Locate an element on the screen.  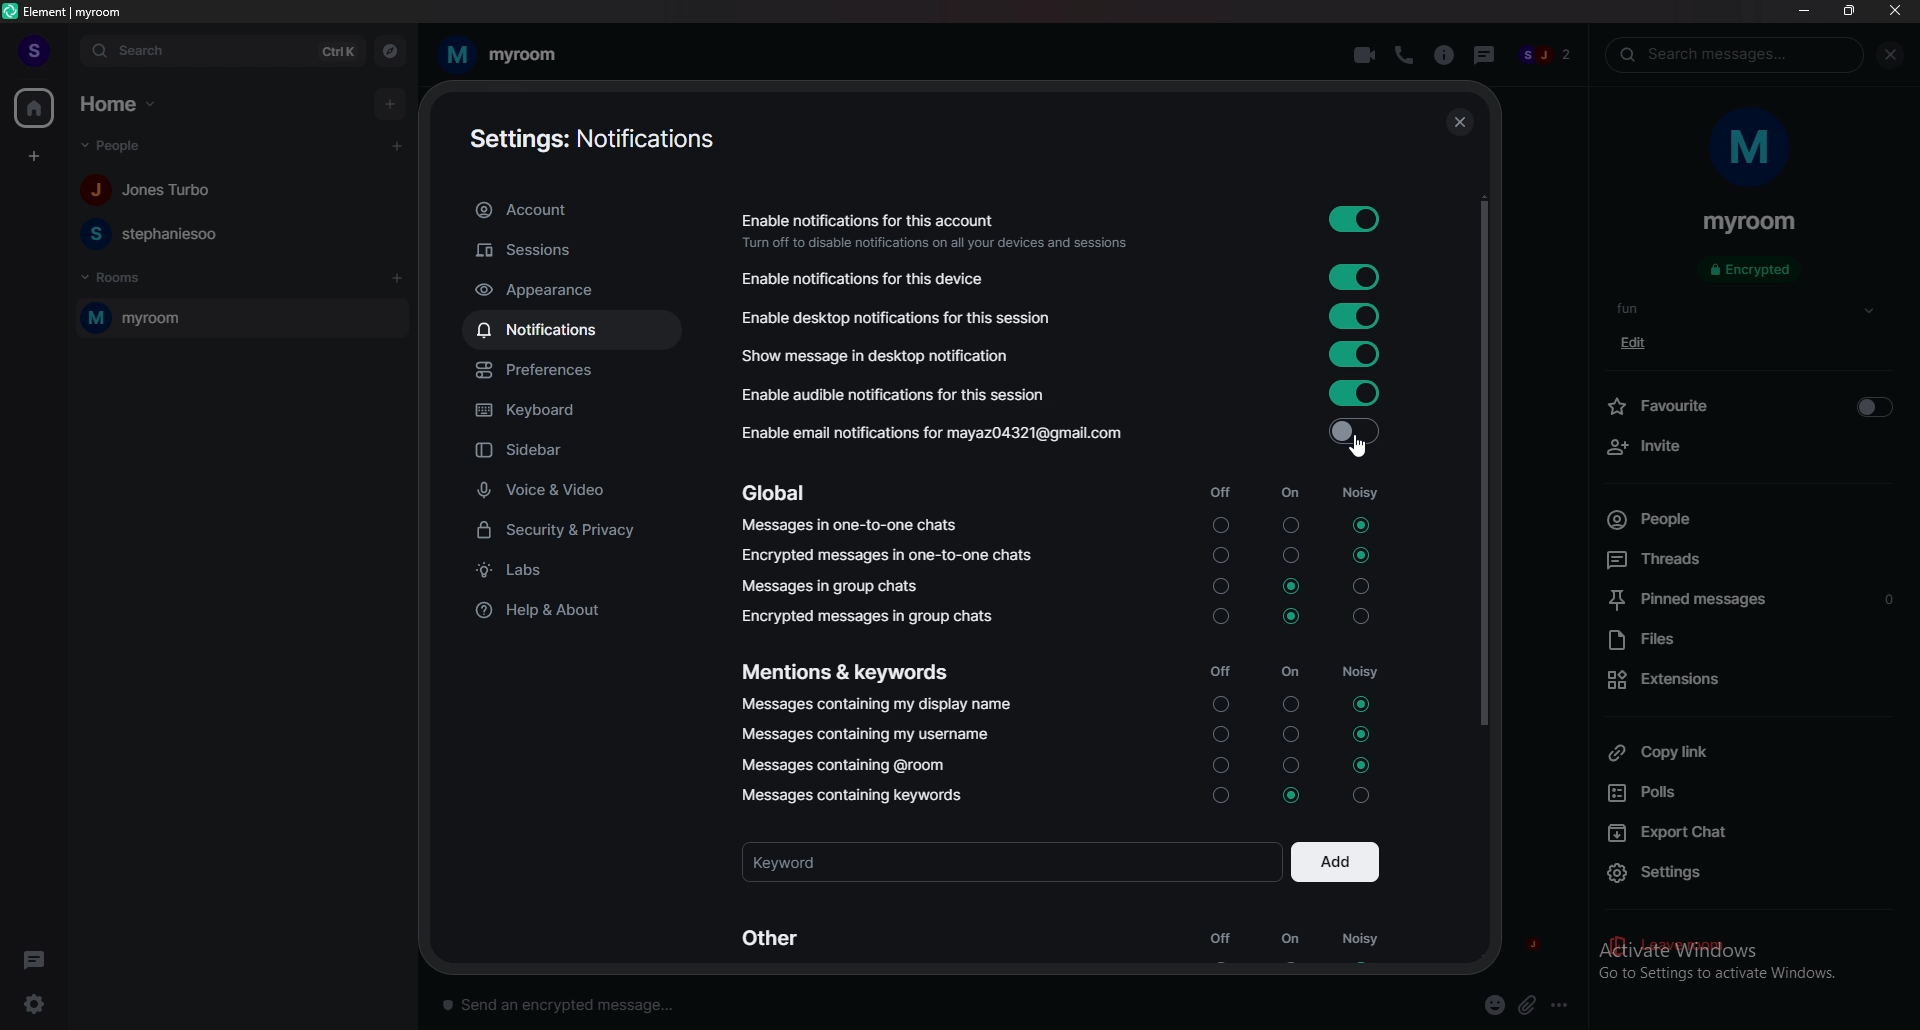
voice call is located at coordinates (1403, 55).